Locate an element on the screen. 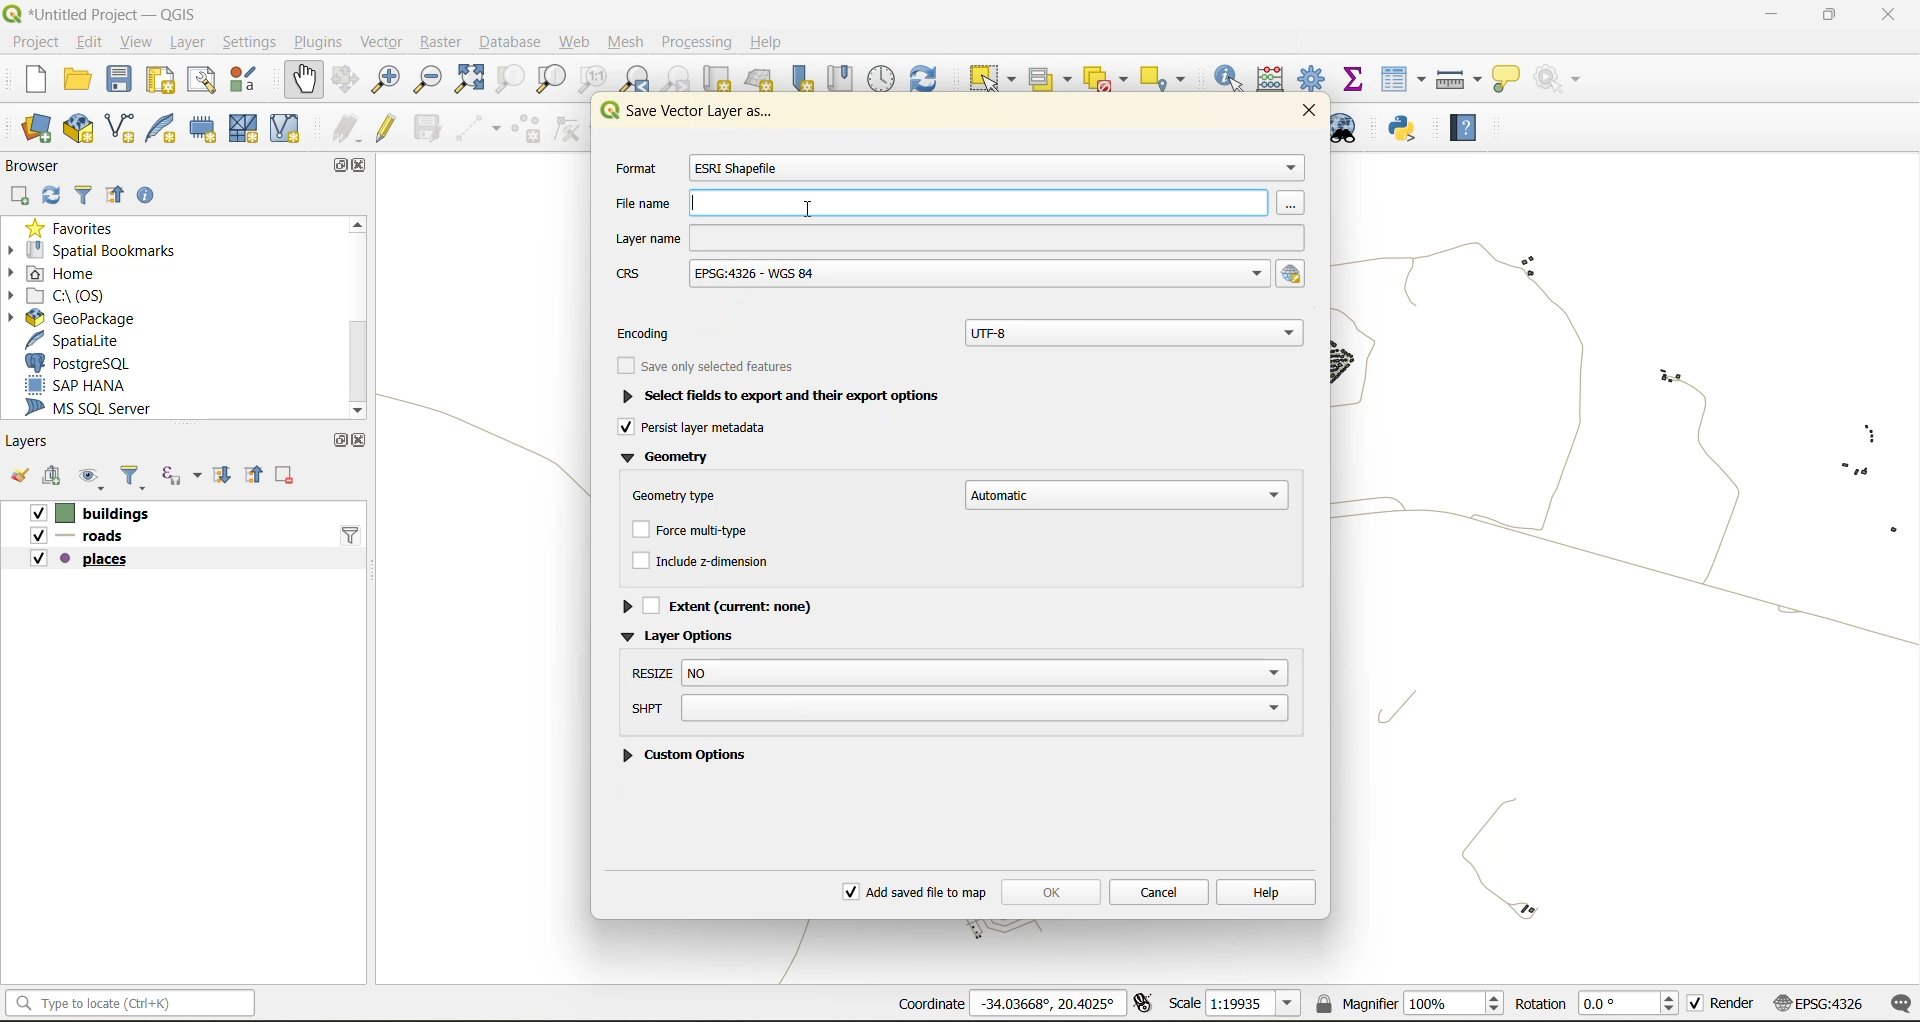  Layer option is located at coordinates (698, 634).